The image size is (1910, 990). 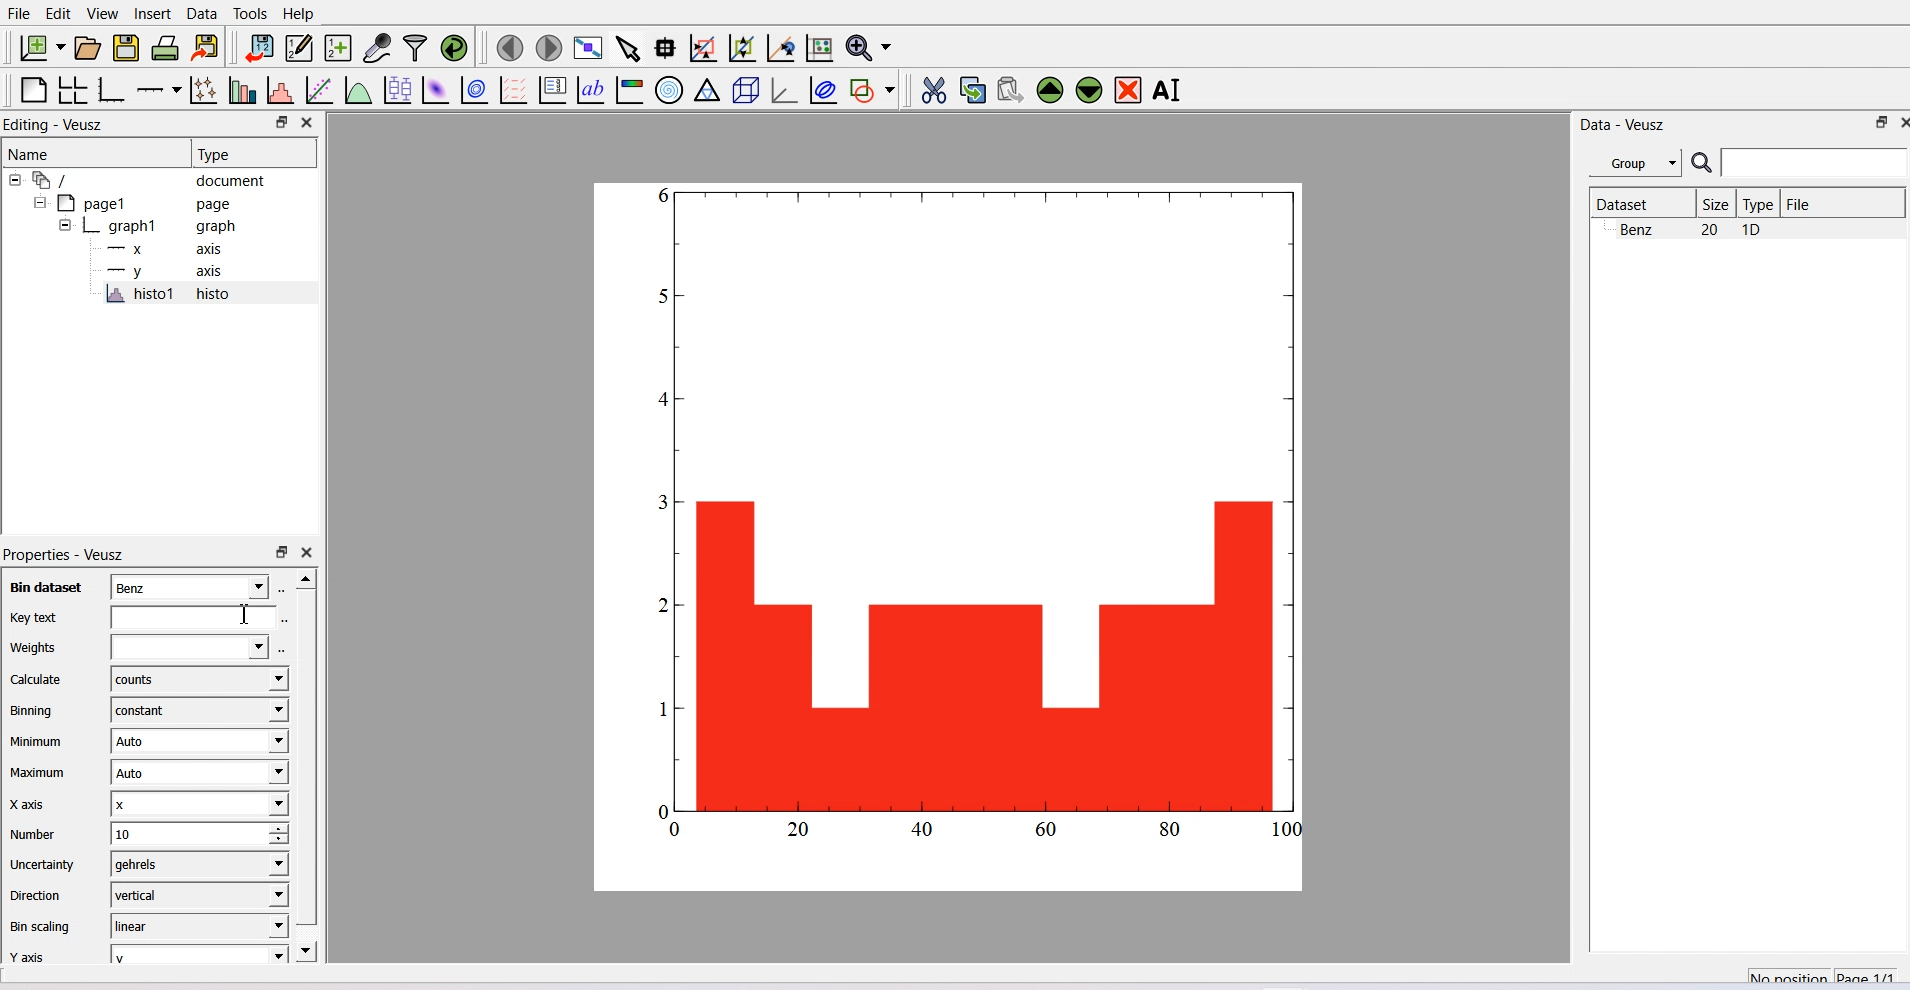 What do you see at coordinates (94, 153) in the screenshot?
I see `Name` at bounding box center [94, 153].